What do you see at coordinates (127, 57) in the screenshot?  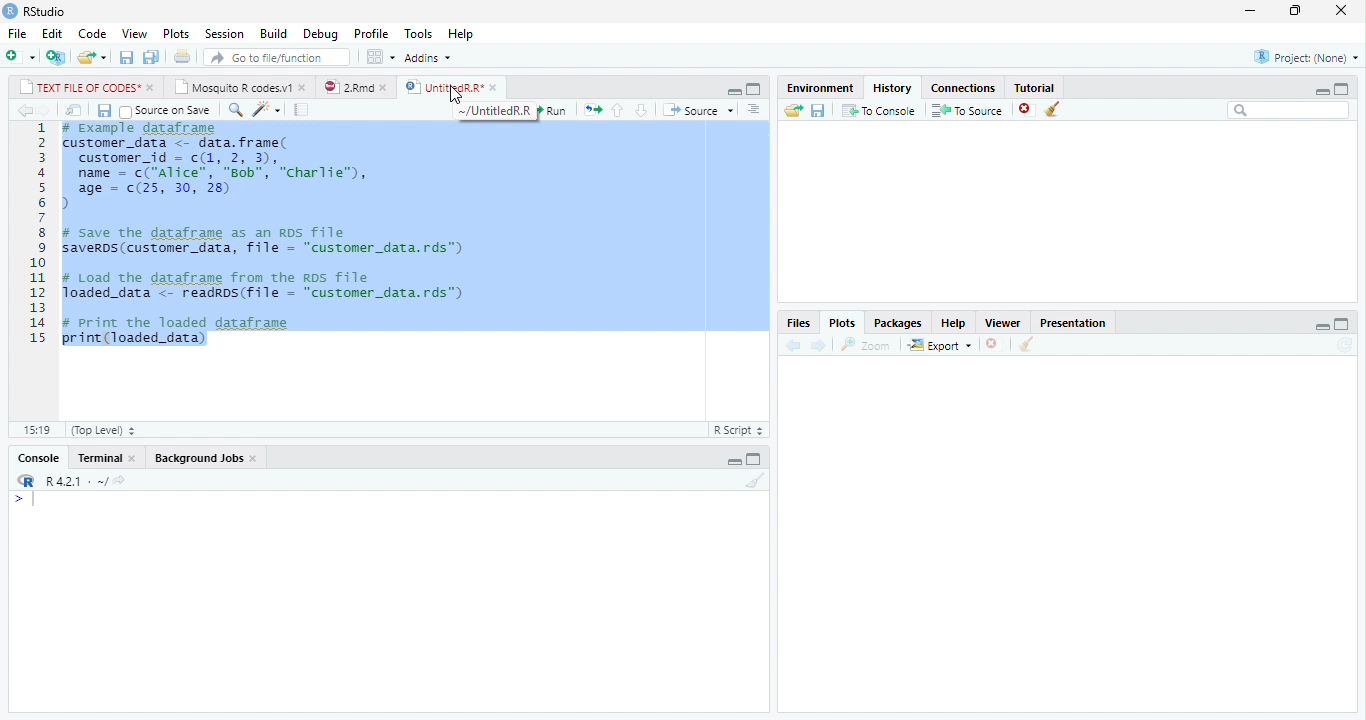 I see `save` at bounding box center [127, 57].